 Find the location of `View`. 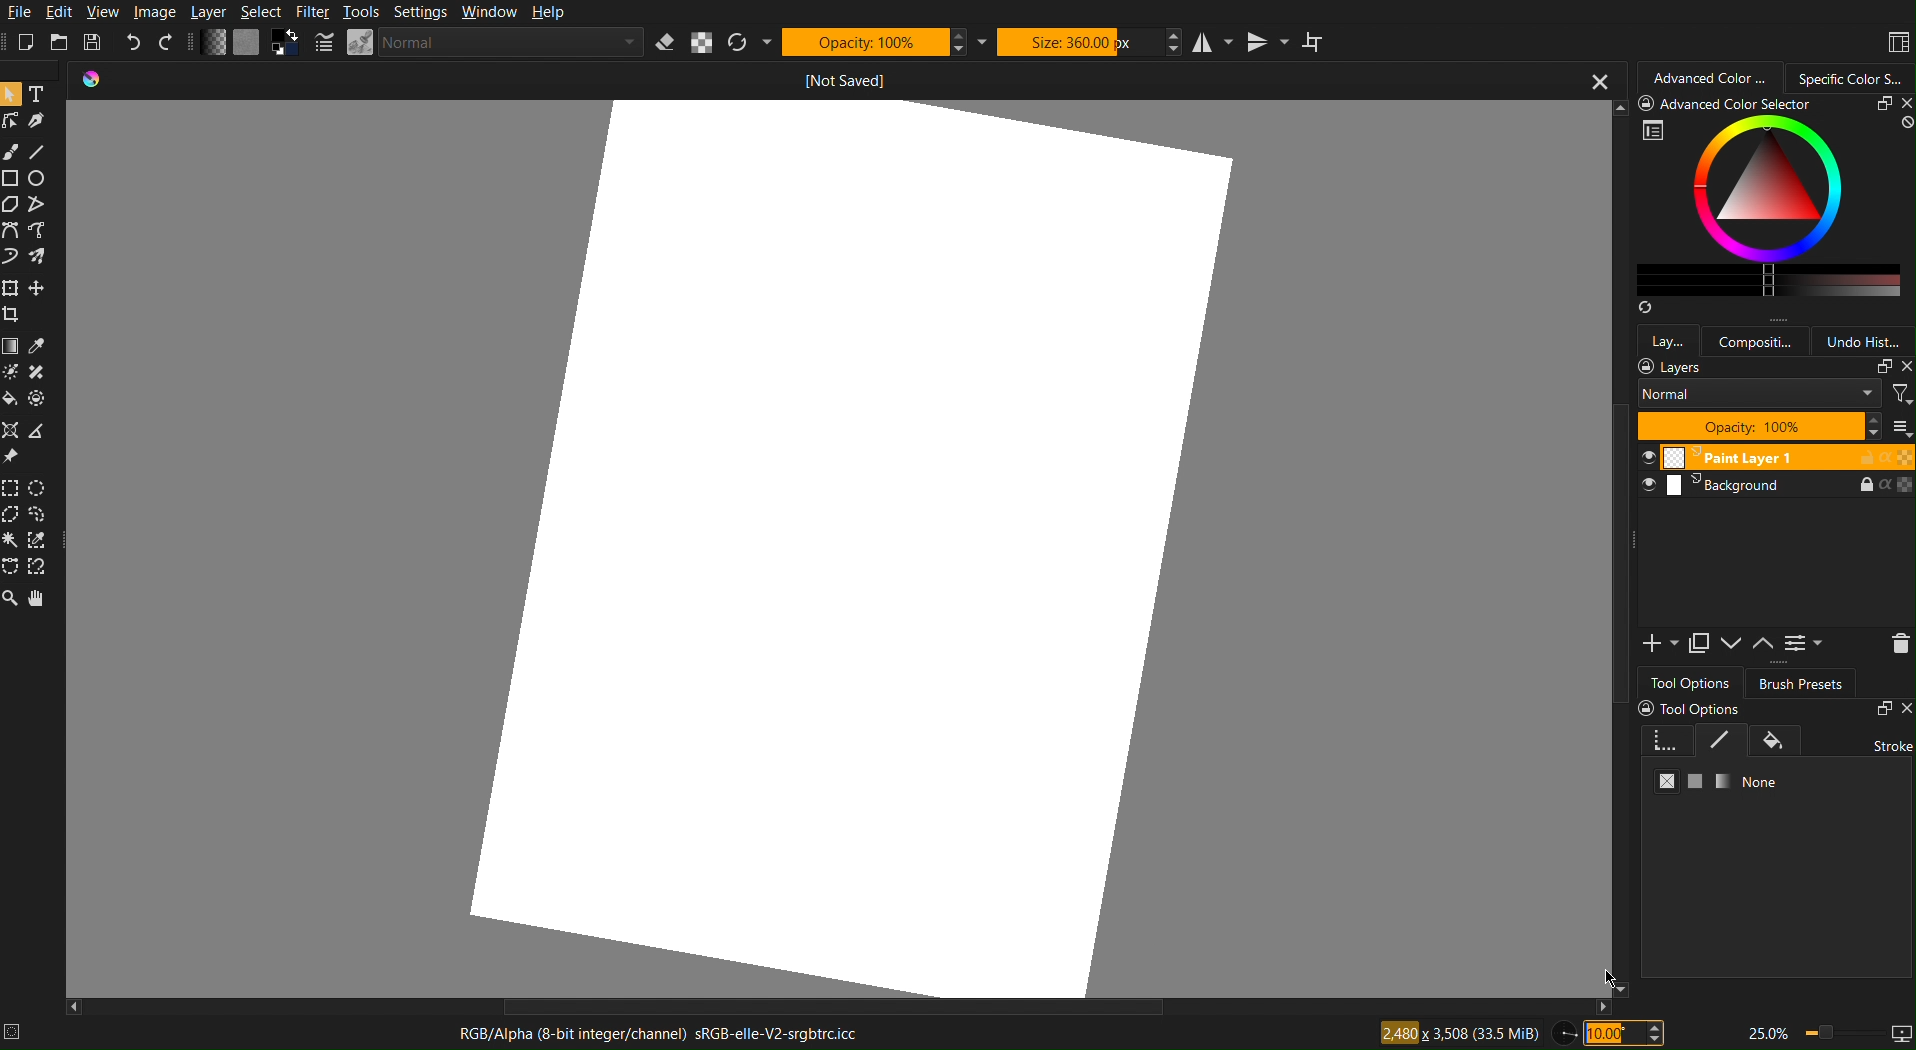

View is located at coordinates (104, 12).